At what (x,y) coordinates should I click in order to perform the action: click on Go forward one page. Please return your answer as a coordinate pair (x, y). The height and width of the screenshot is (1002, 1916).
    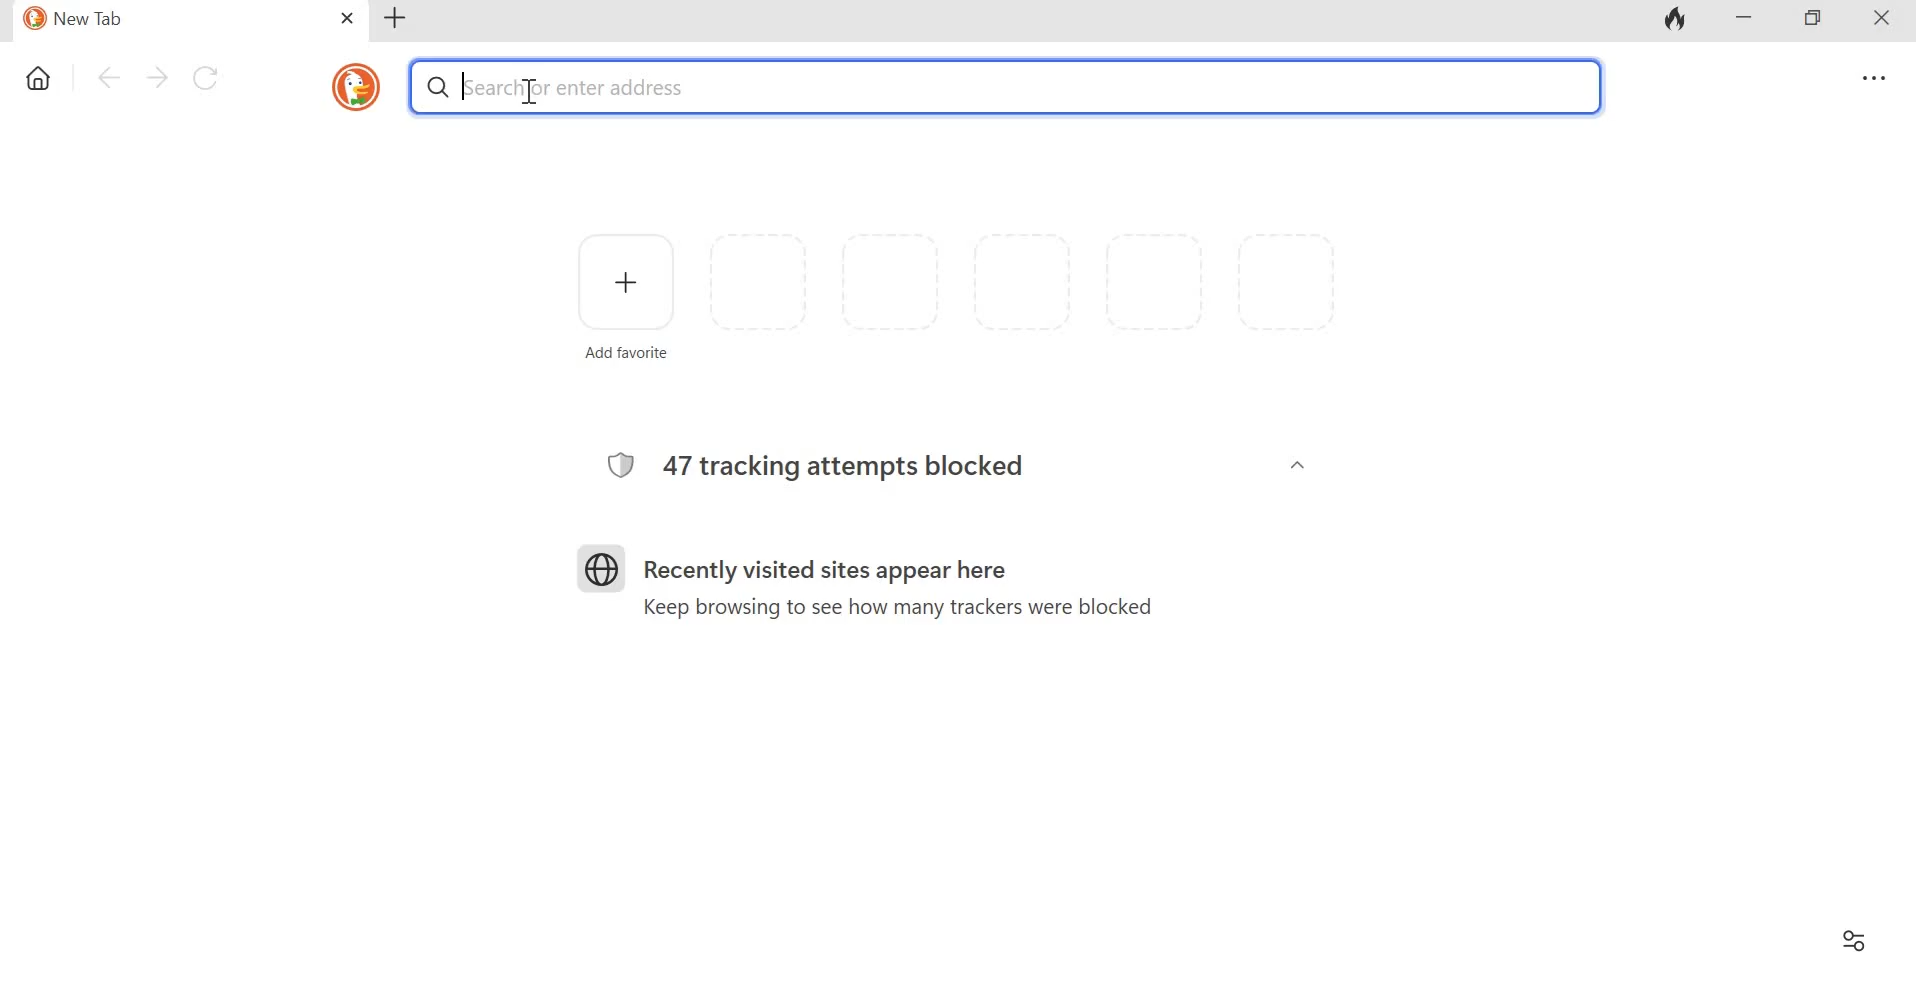
    Looking at the image, I should click on (157, 77).